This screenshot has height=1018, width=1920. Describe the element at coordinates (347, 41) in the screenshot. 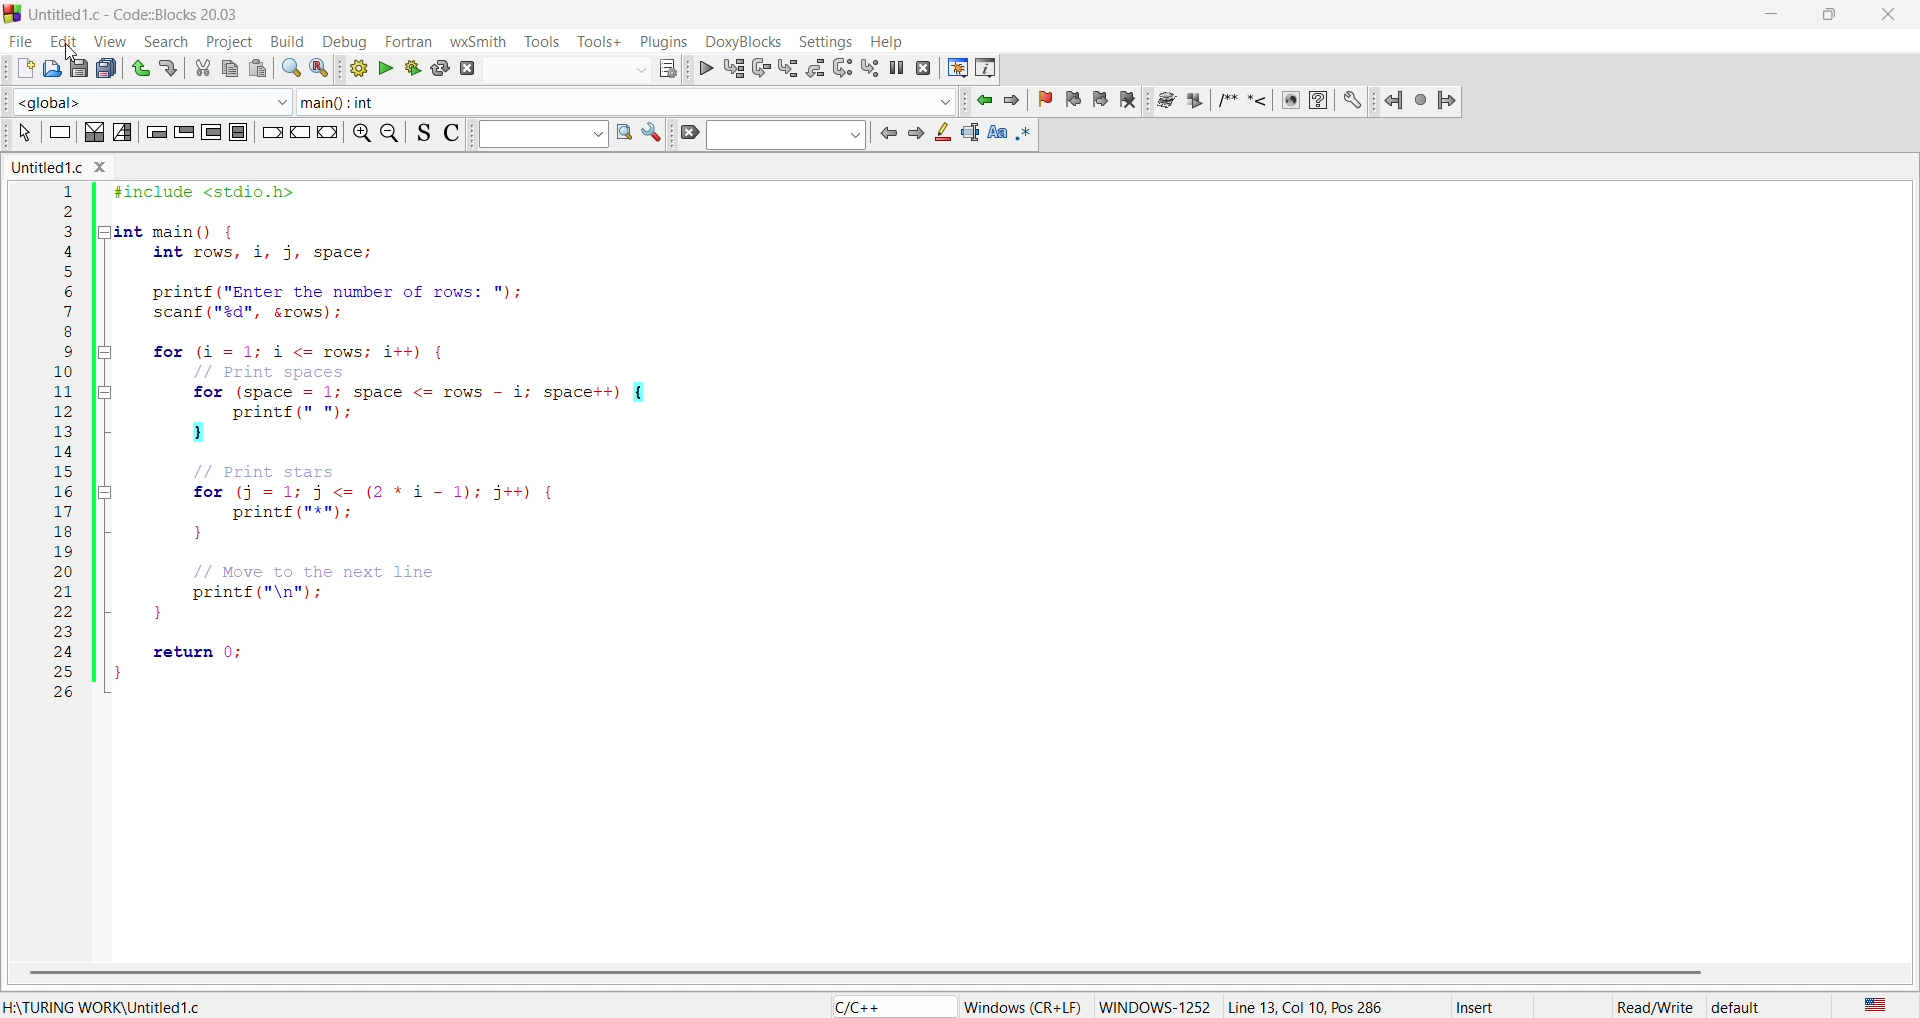

I see `debug` at that location.